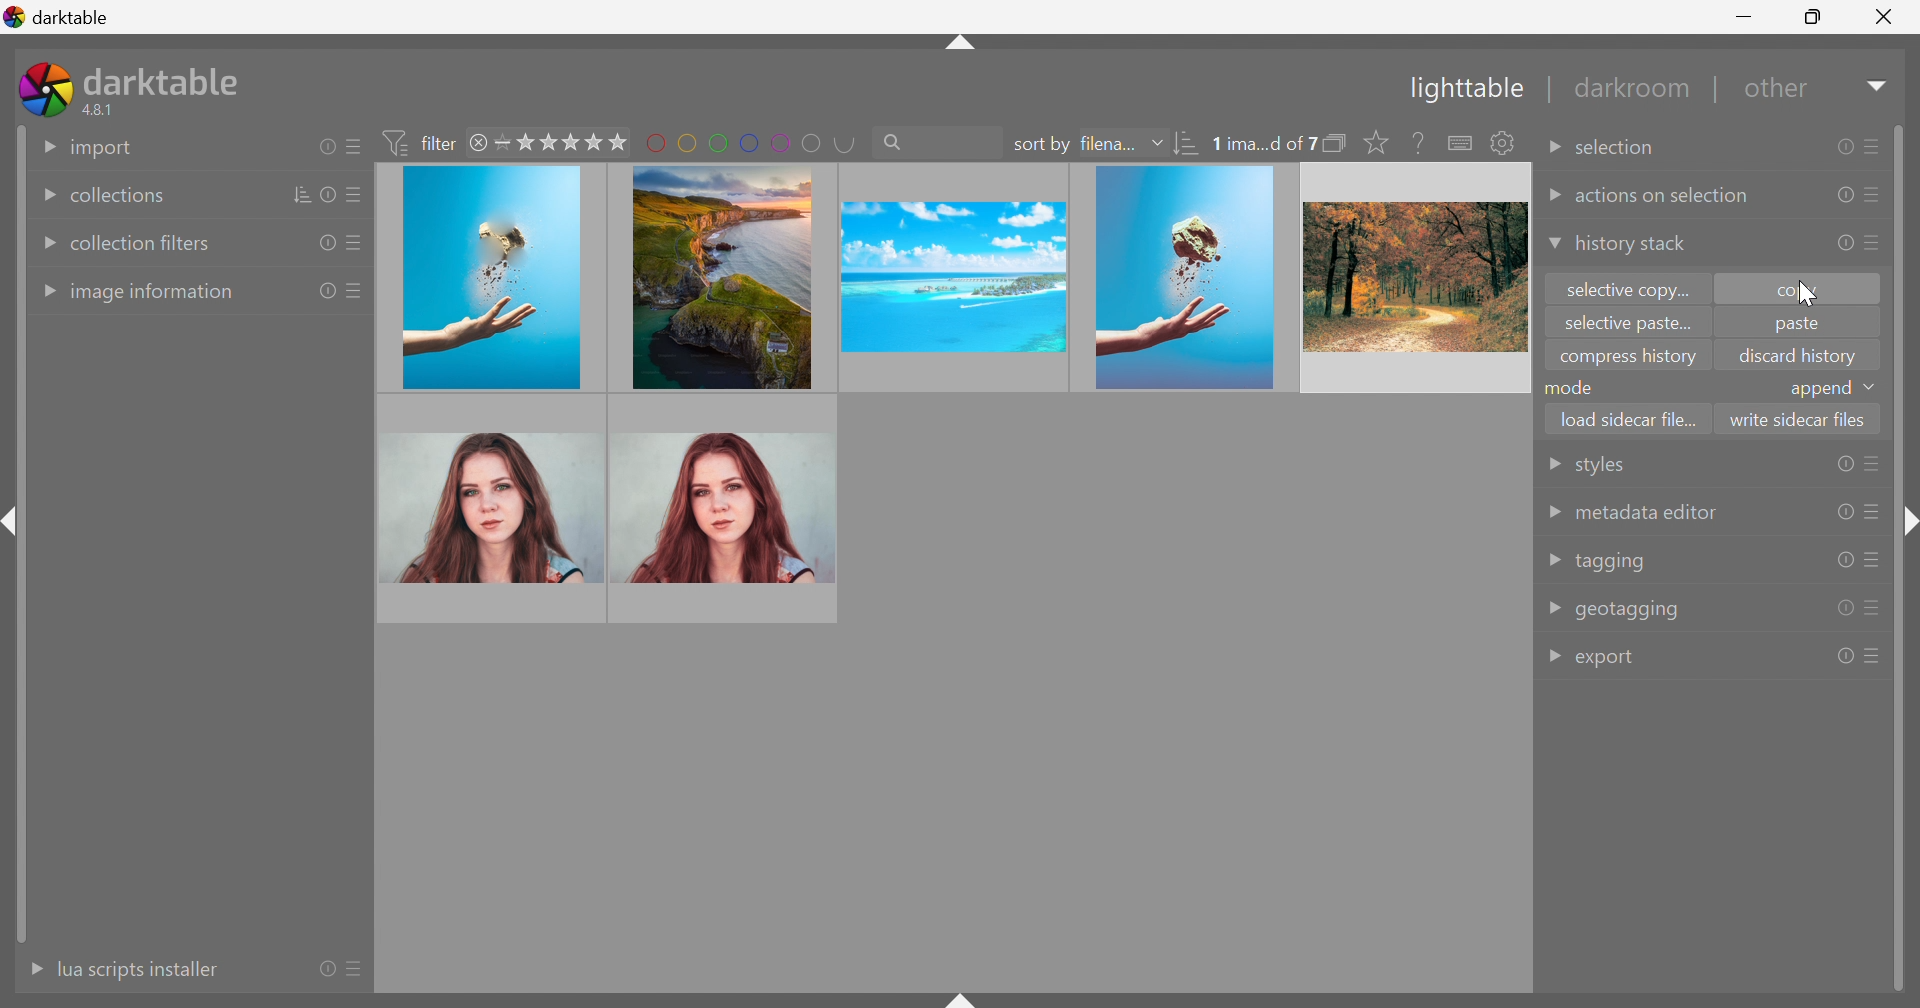 The image size is (1920, 1008). Describe the element at coordinates (1873, 144) in the screenshot. I see `presets` at that location.